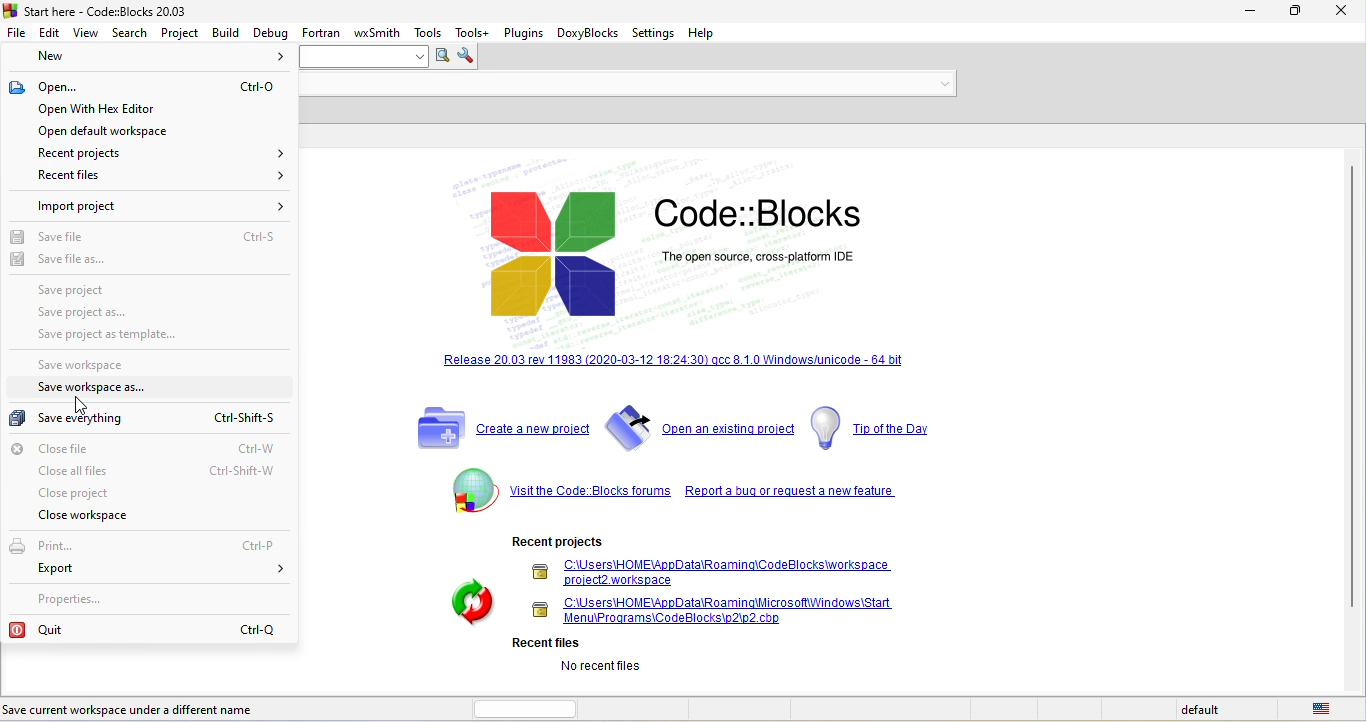  Describe the element at coordinates (129, 337) in the screenshot. I see `save project as template` at that location.